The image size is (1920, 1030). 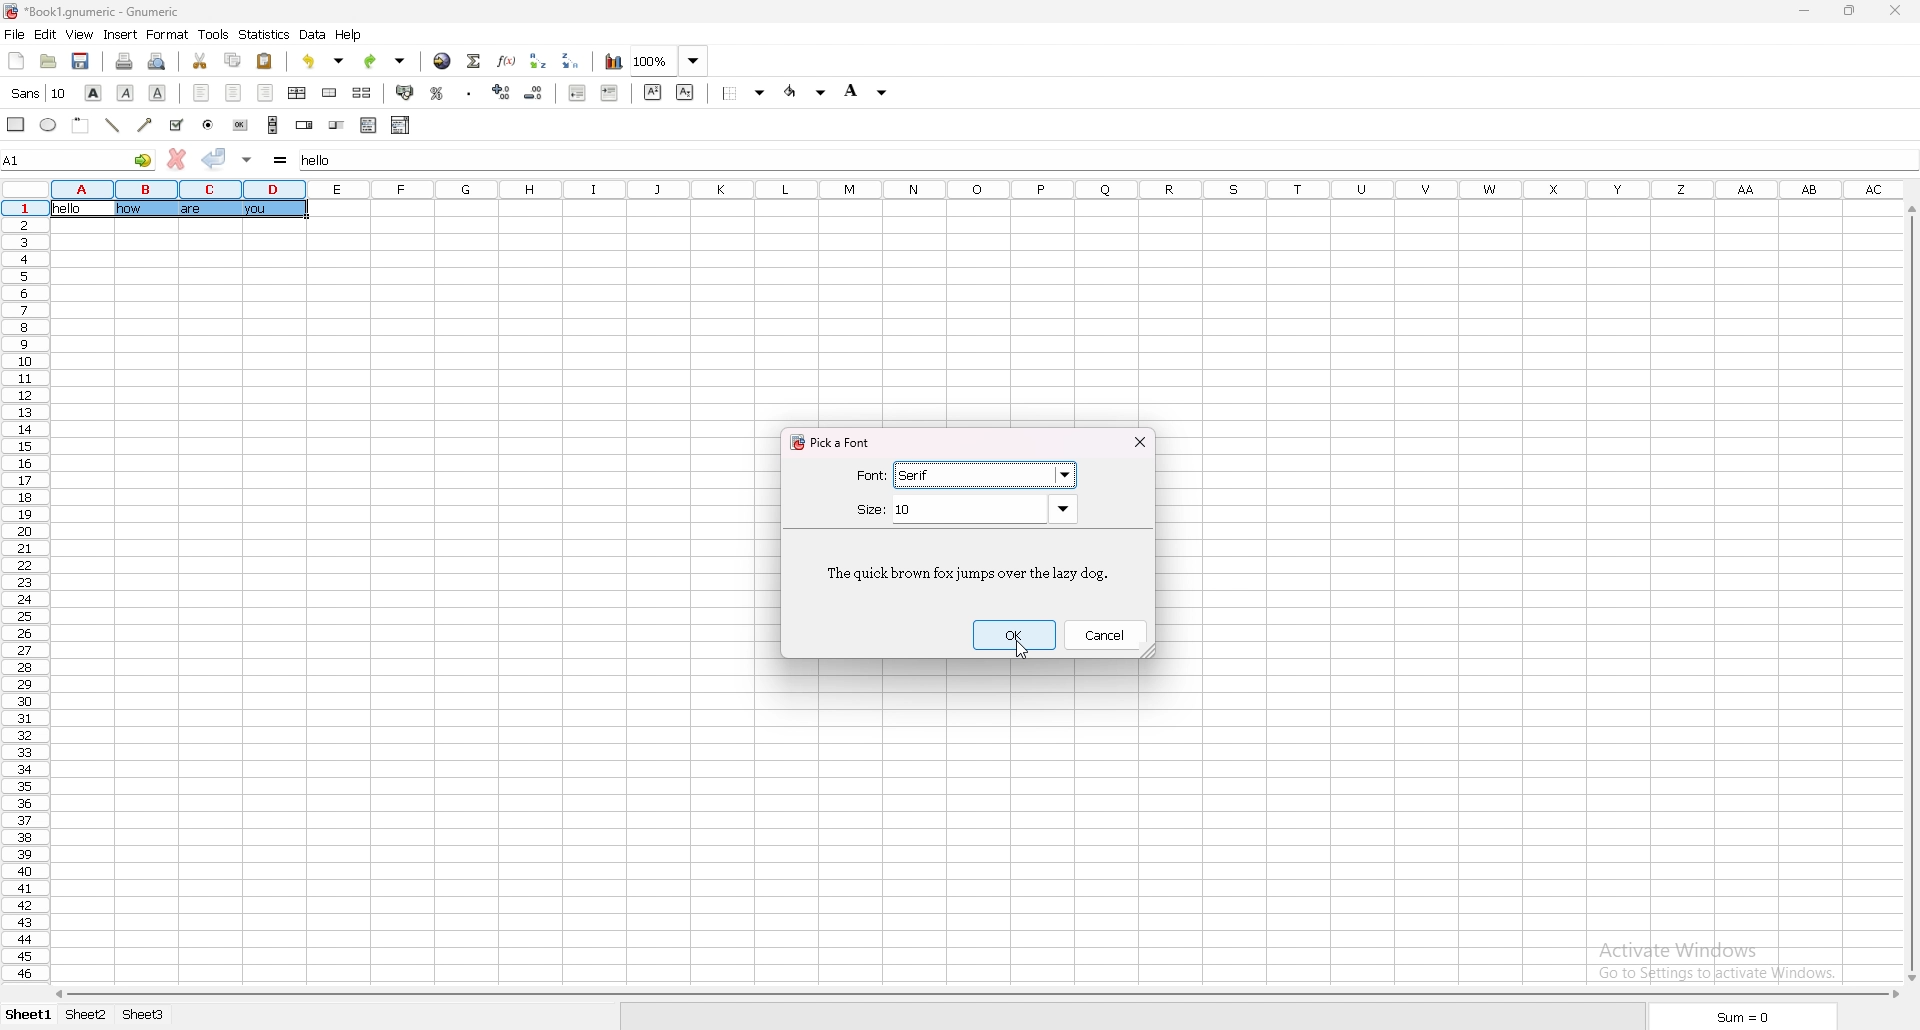 What do you see at coordinates (80, 35) in the screenshot?
I see `view` at bounding box center [80, 35].